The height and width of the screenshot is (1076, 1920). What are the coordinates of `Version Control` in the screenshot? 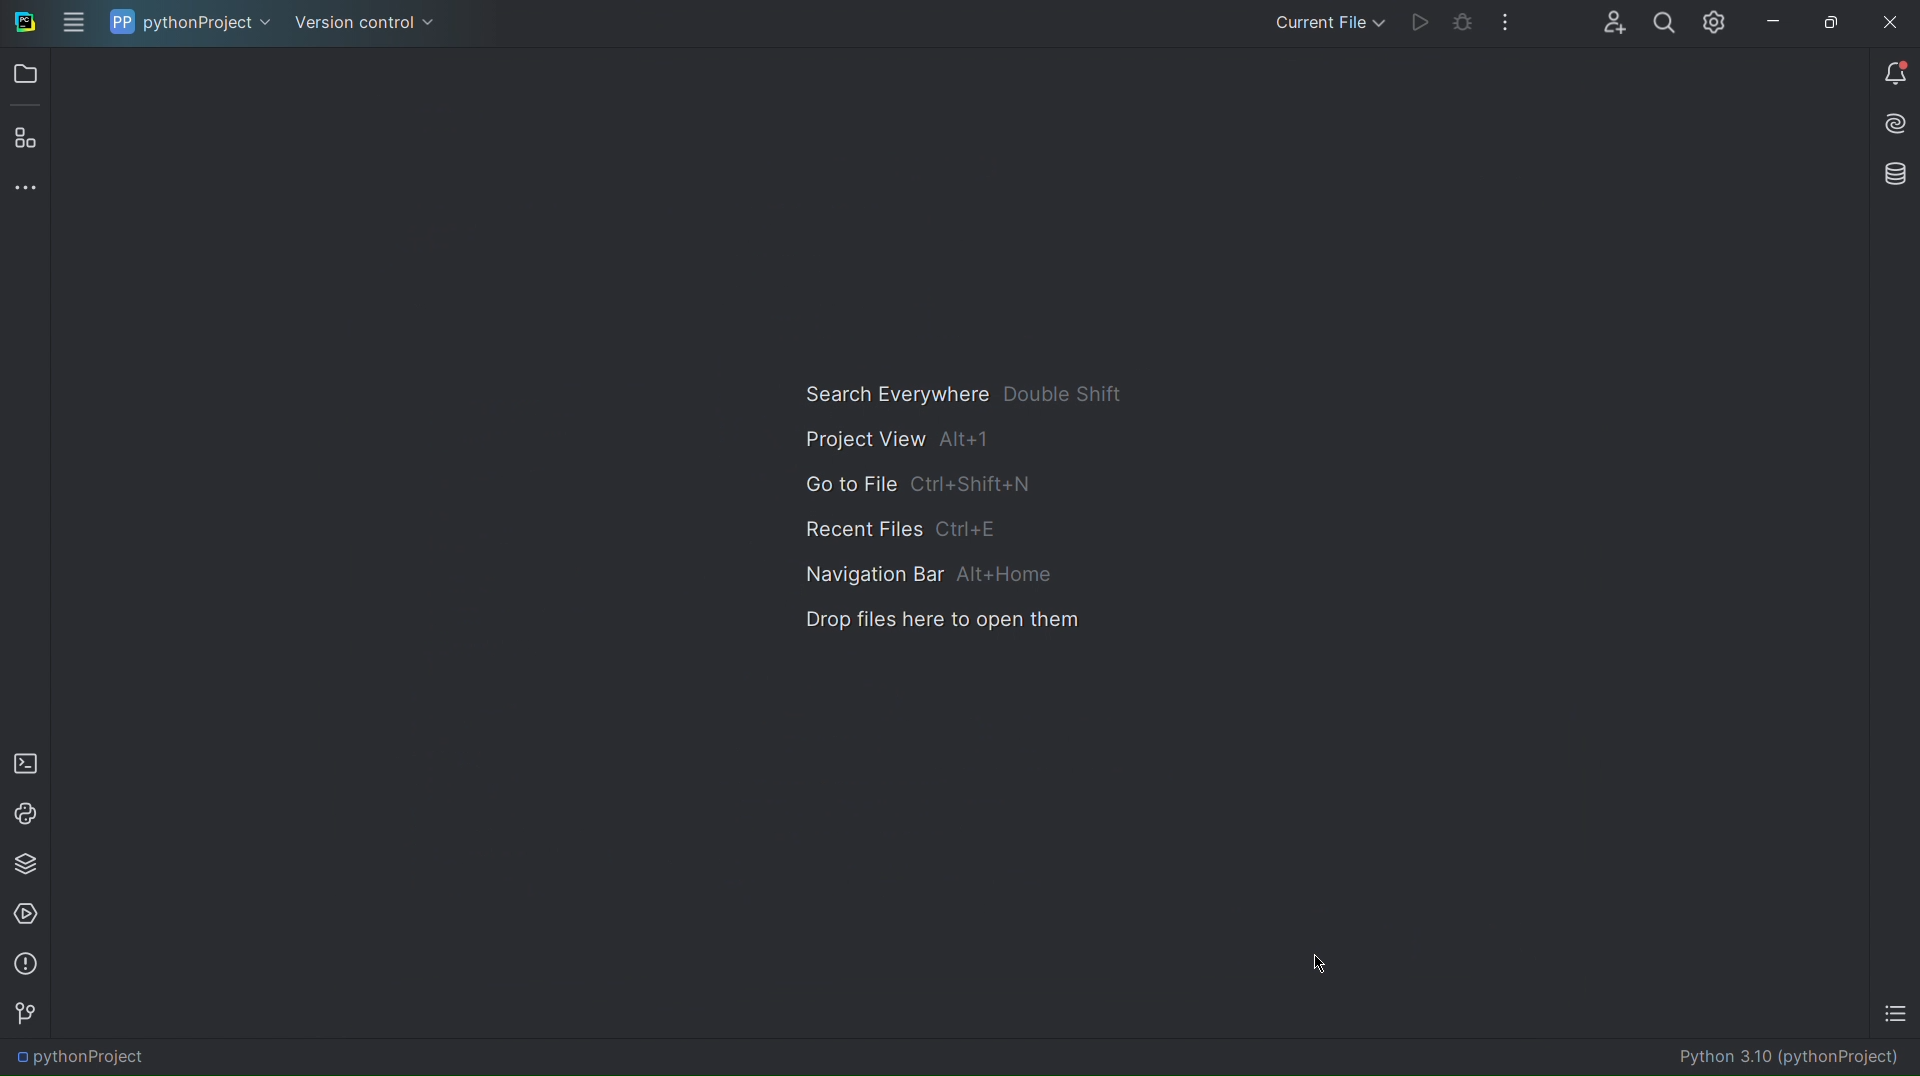 It's located at (363, 22).